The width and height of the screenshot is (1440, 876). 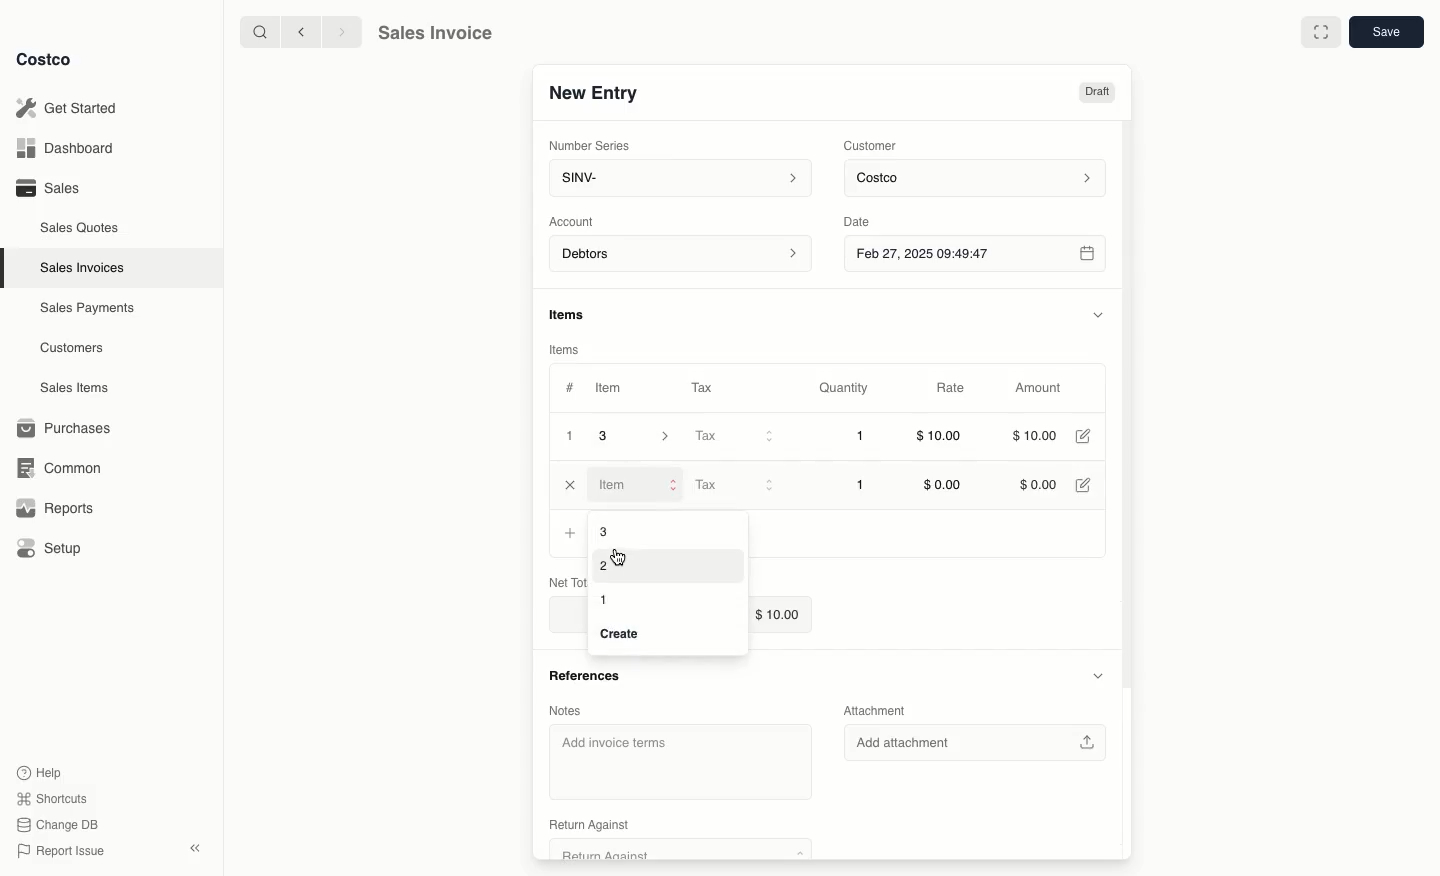 I want to click on SINV-, so click(x=676, y=180).